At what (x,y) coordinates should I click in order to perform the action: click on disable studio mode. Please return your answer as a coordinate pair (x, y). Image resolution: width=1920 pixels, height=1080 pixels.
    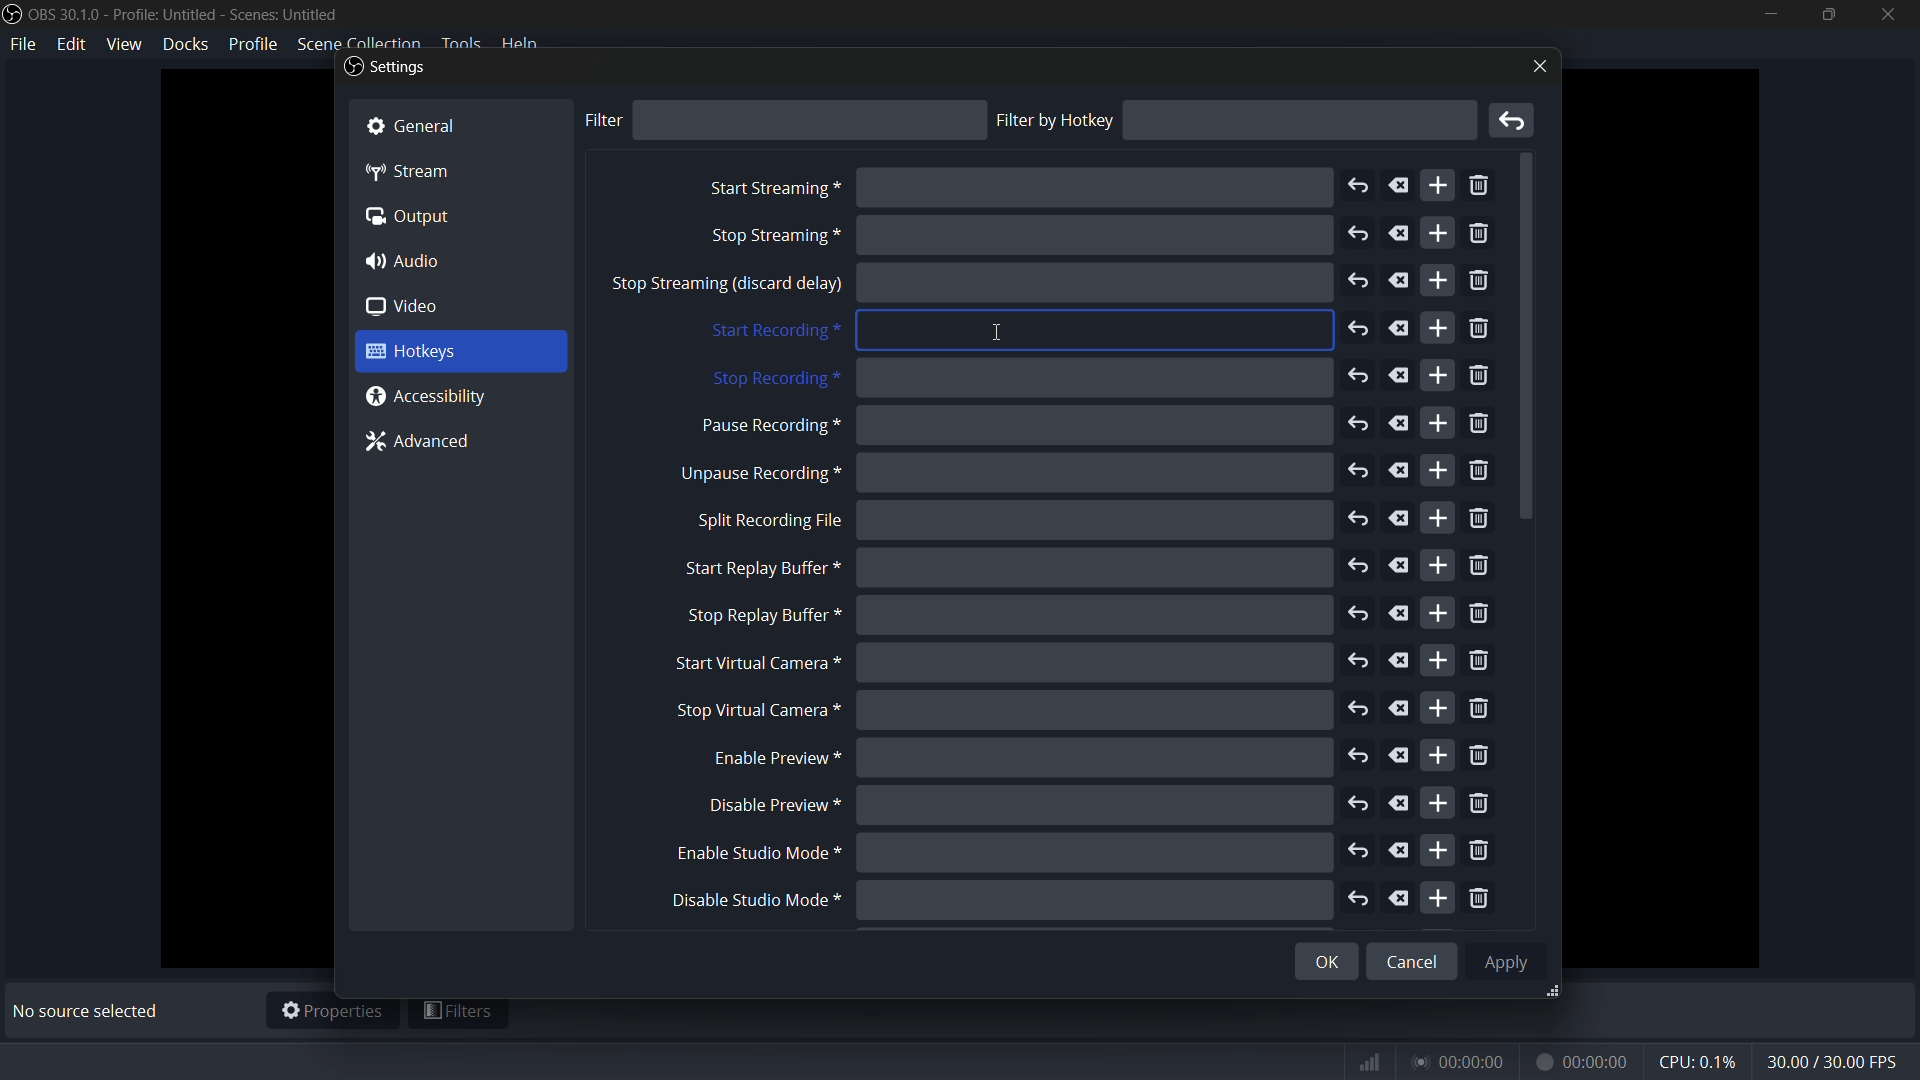
    Looking at the image, I should click on (753, 901).